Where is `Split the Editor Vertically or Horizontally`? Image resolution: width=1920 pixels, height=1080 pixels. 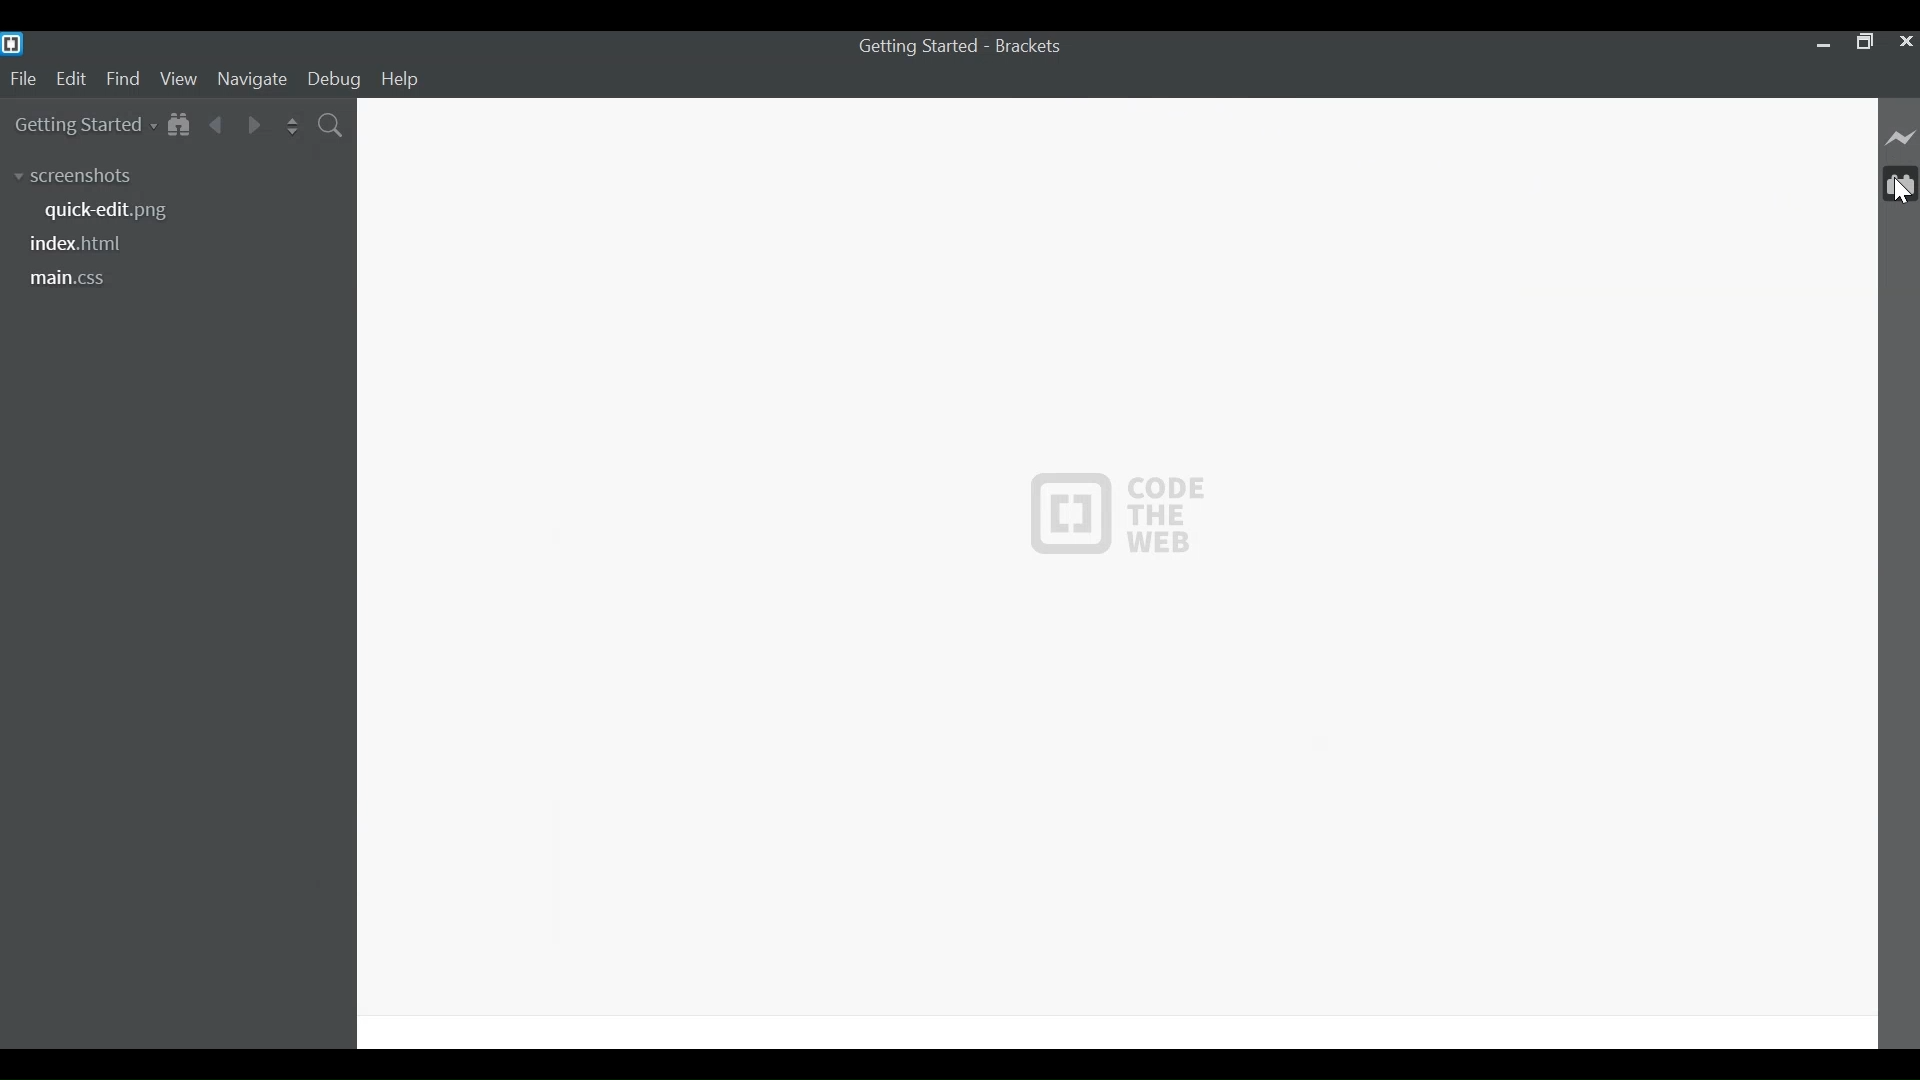
Split the Editor Vertically or Horizontally is located at coordinates (293, 124).